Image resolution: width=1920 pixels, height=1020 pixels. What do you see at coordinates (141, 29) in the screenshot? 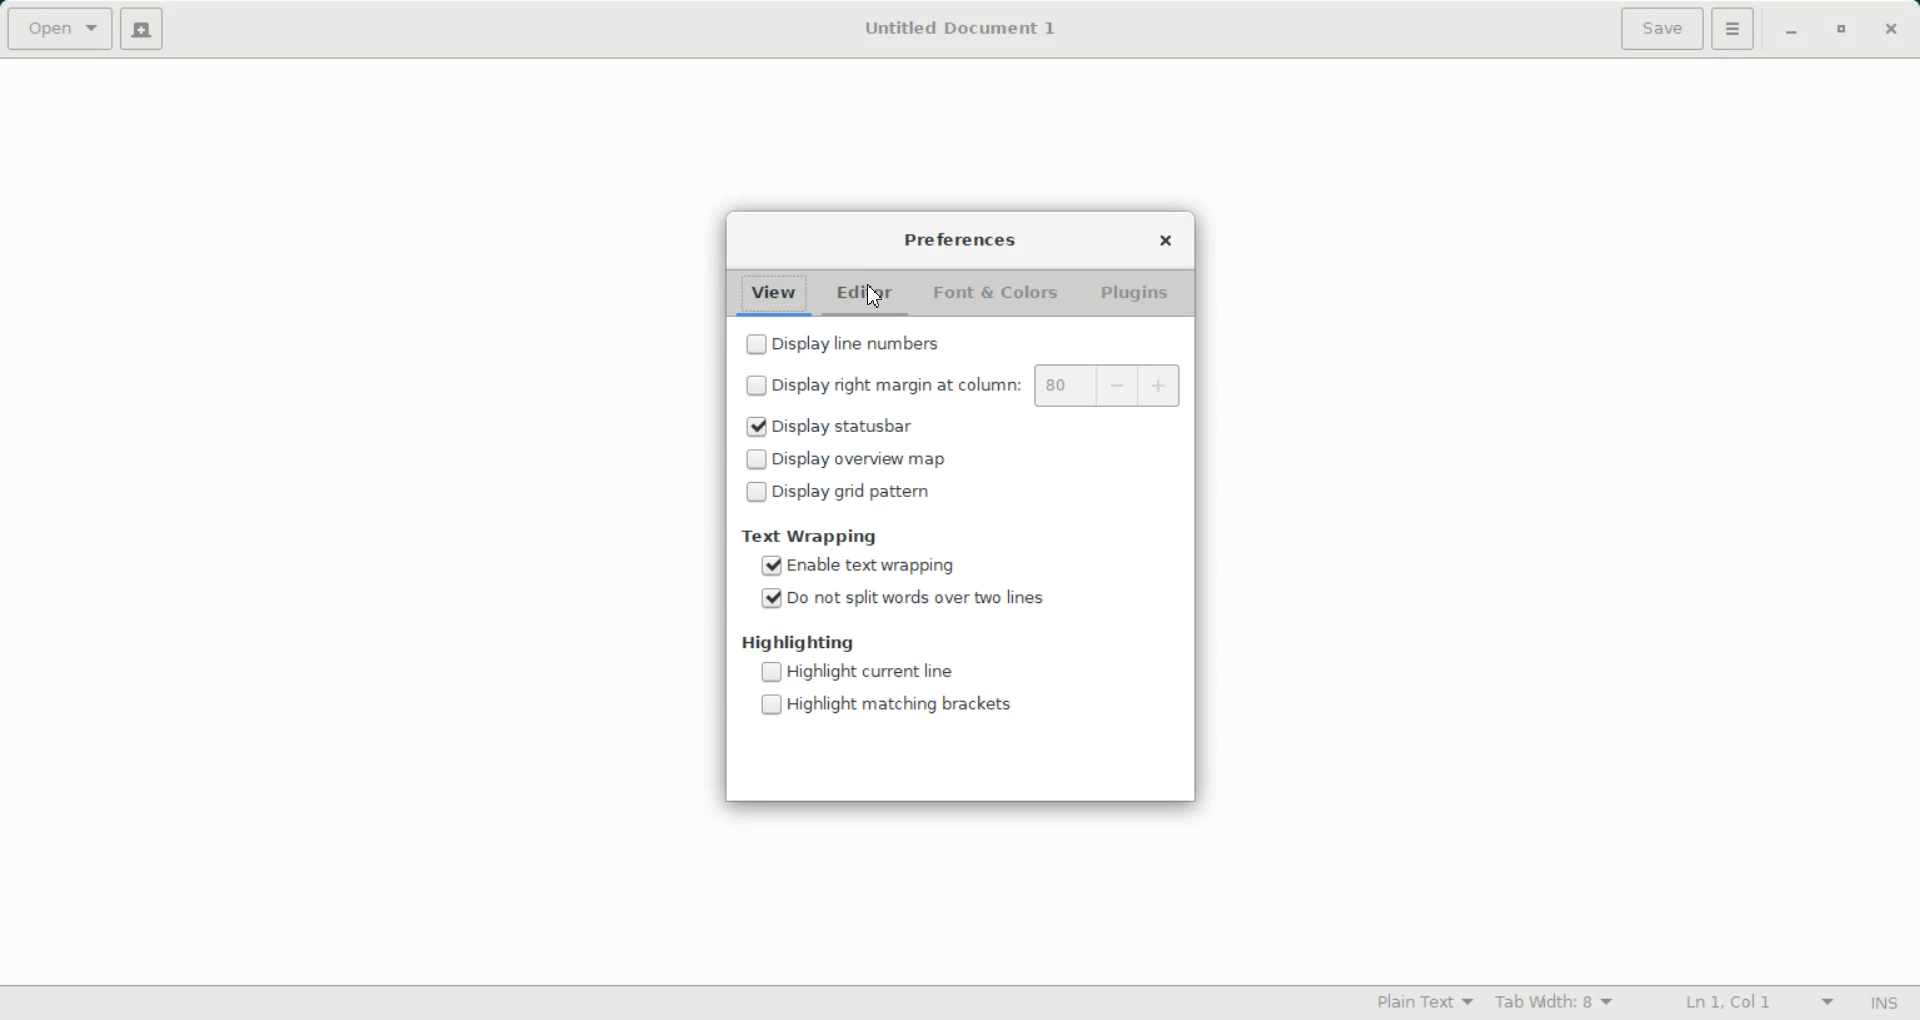
I see `Create a new file` at bounding box center [141, 29].